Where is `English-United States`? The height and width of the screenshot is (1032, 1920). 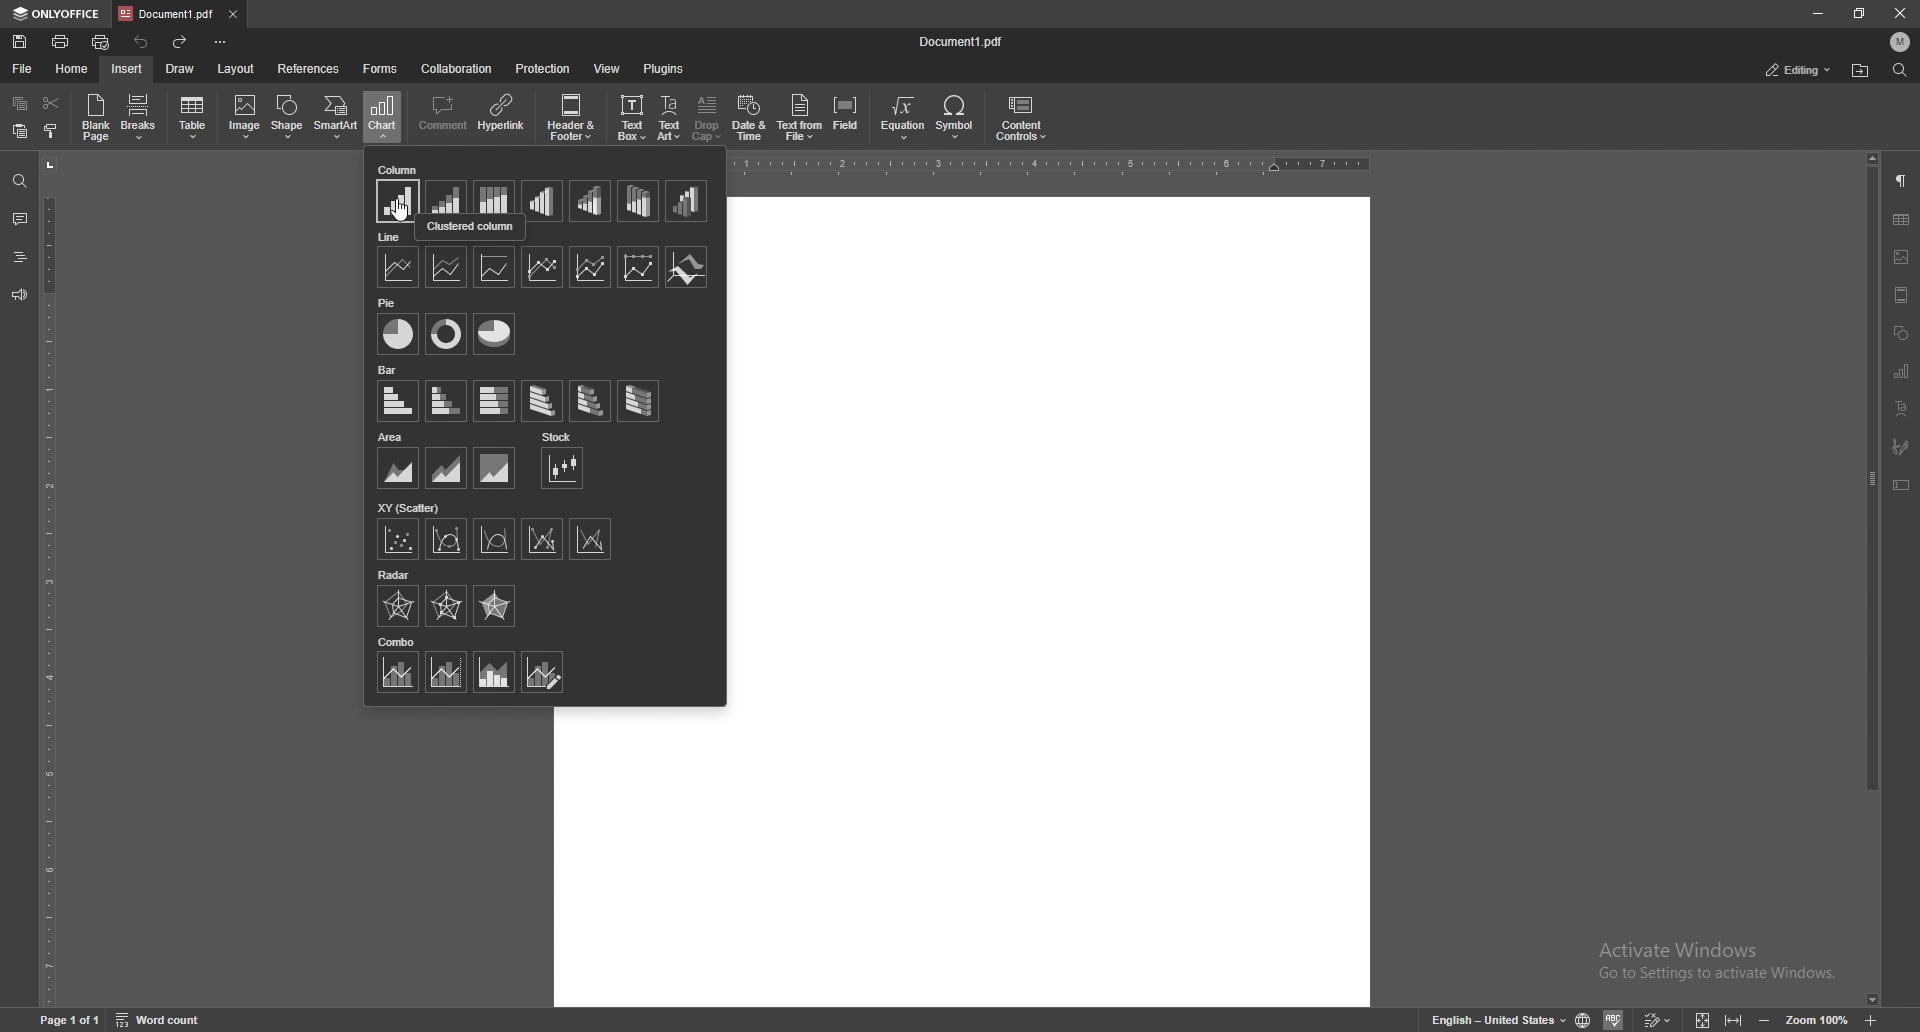
English-United States is located at coordinates (1528, 1019).